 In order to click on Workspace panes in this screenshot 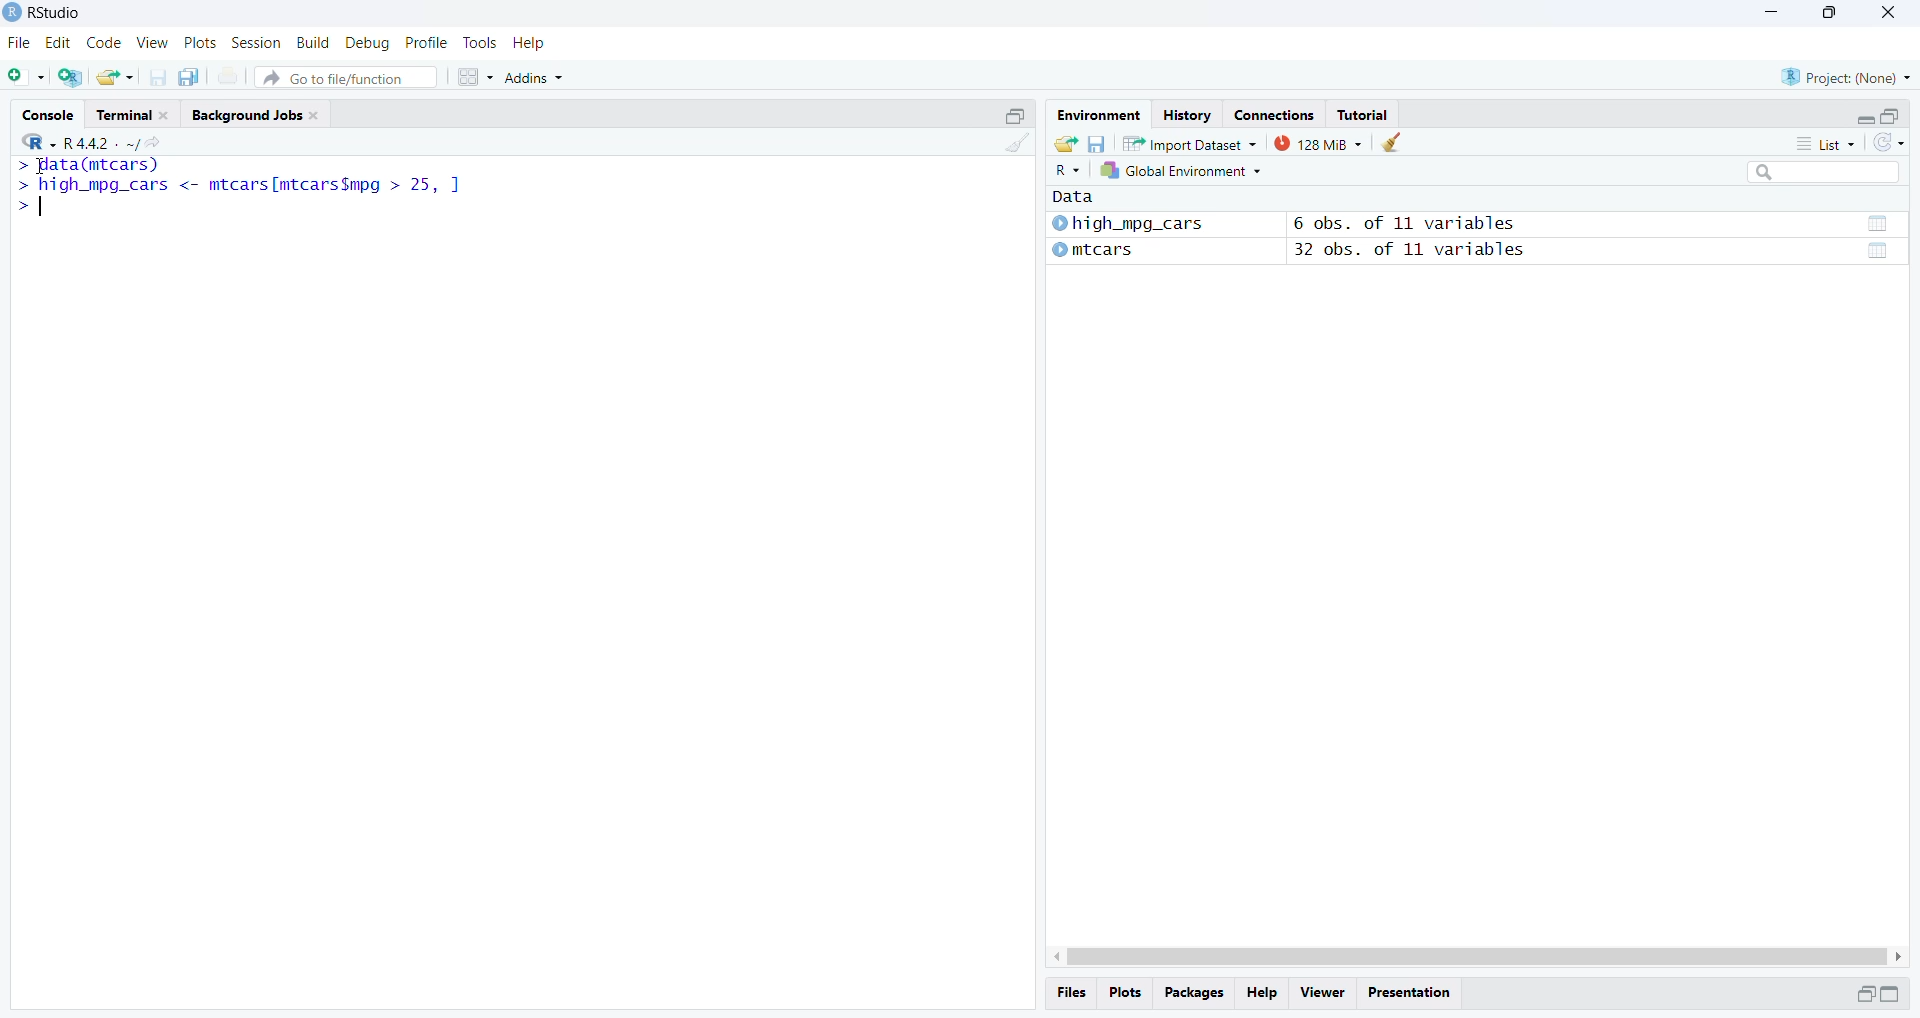, I will do `click(475, 78)`.